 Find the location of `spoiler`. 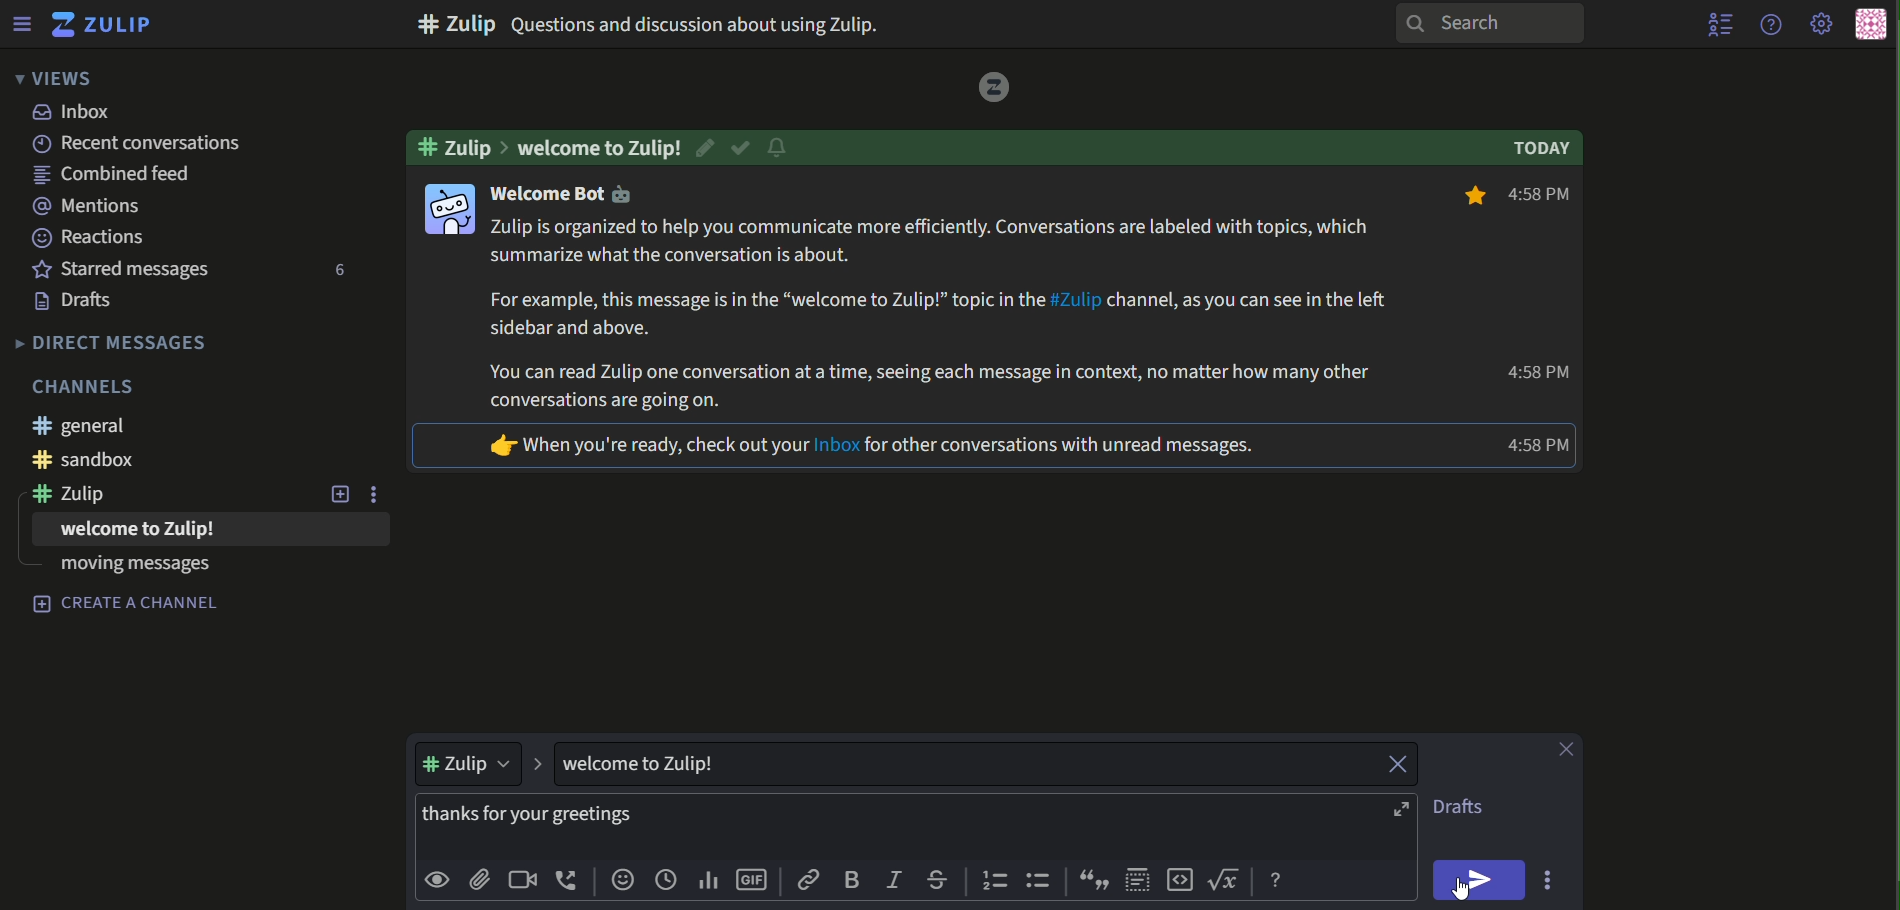

spoiler is located at coordinates (1135, 881).